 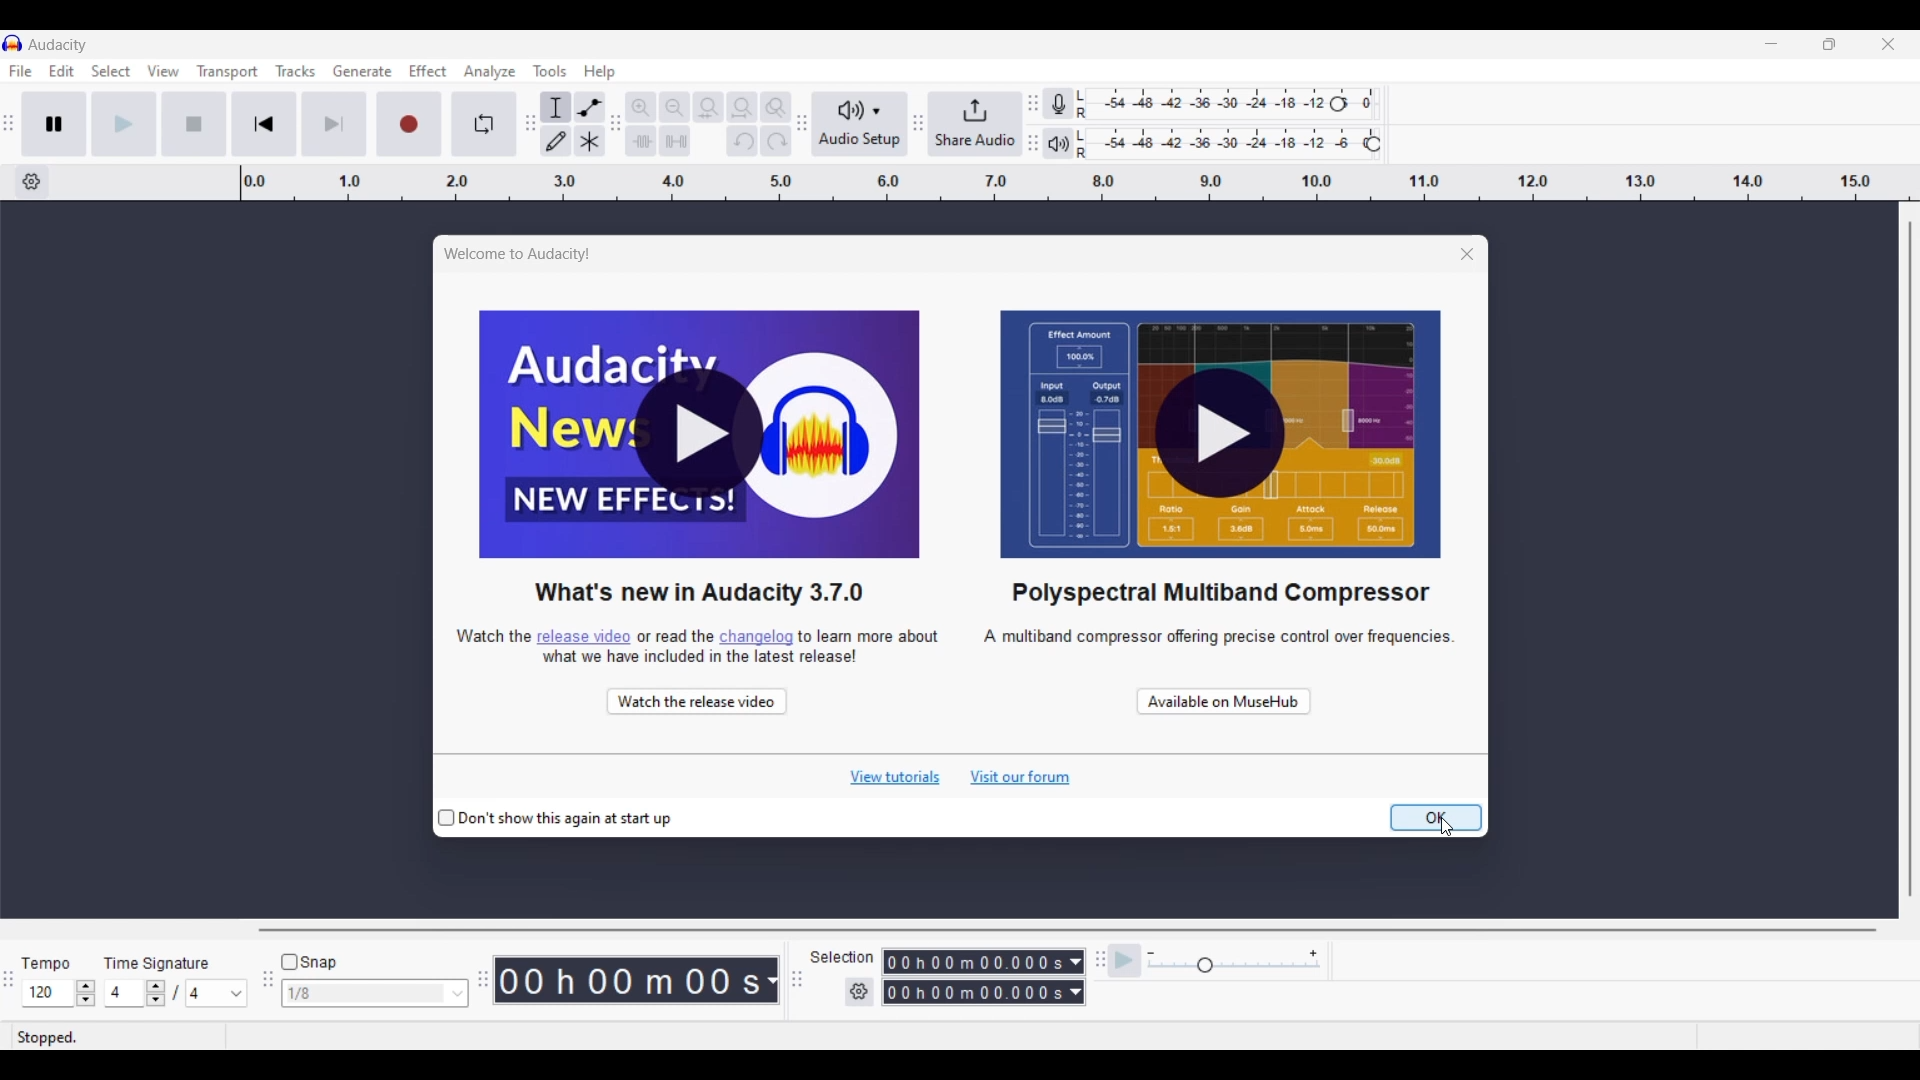 I want to click on Minimize, so click(x=1771, y=43).